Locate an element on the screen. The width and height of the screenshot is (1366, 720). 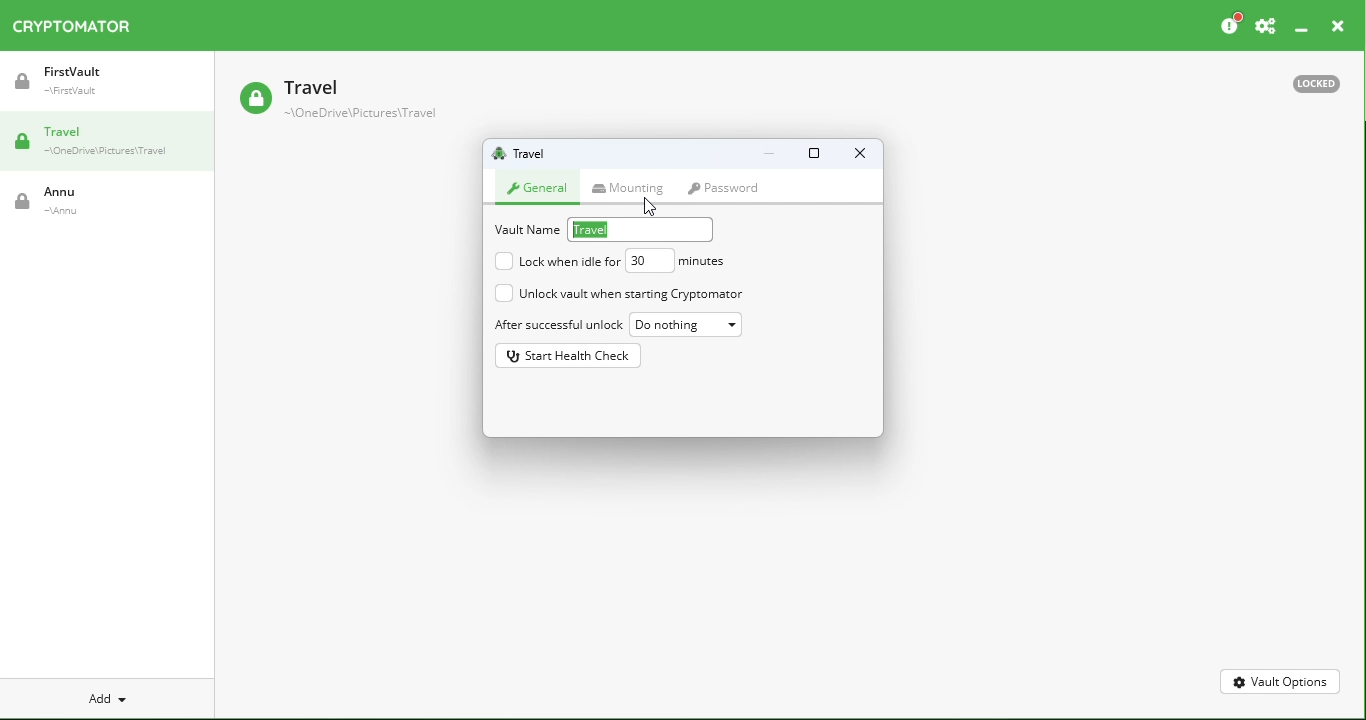
Locked is located at coordinates (1322, 83).